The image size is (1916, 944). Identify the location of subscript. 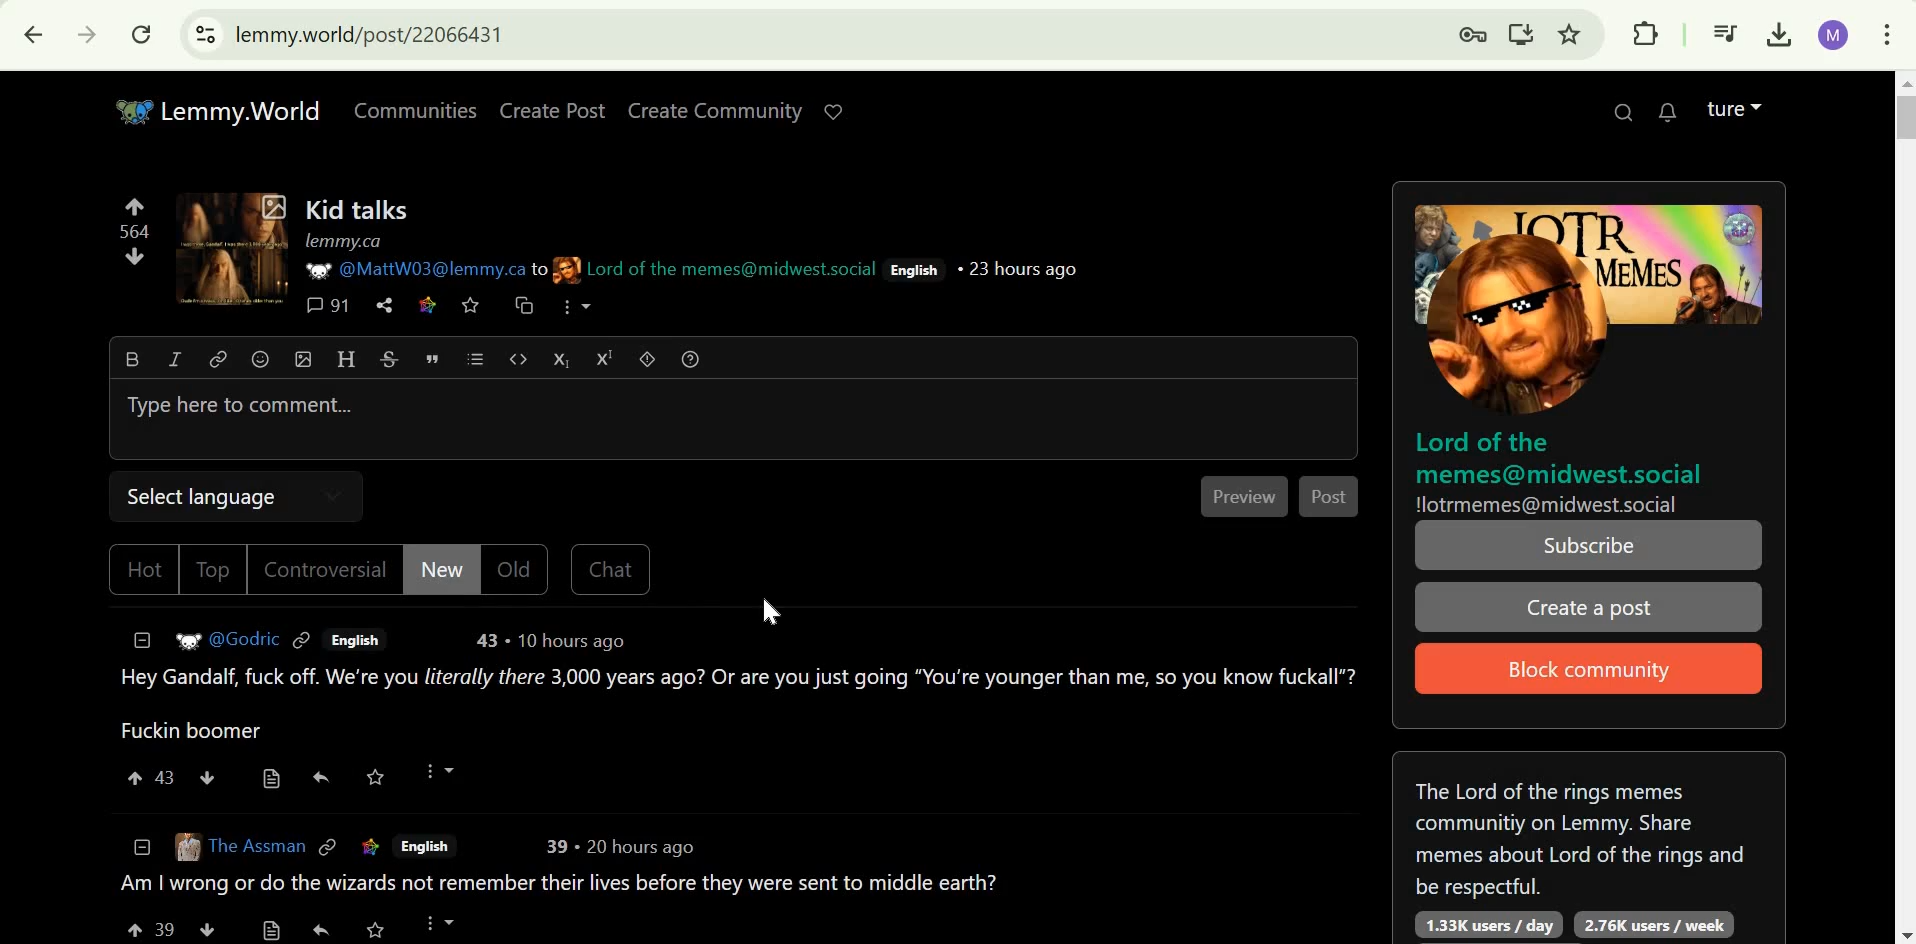
(557, 358).